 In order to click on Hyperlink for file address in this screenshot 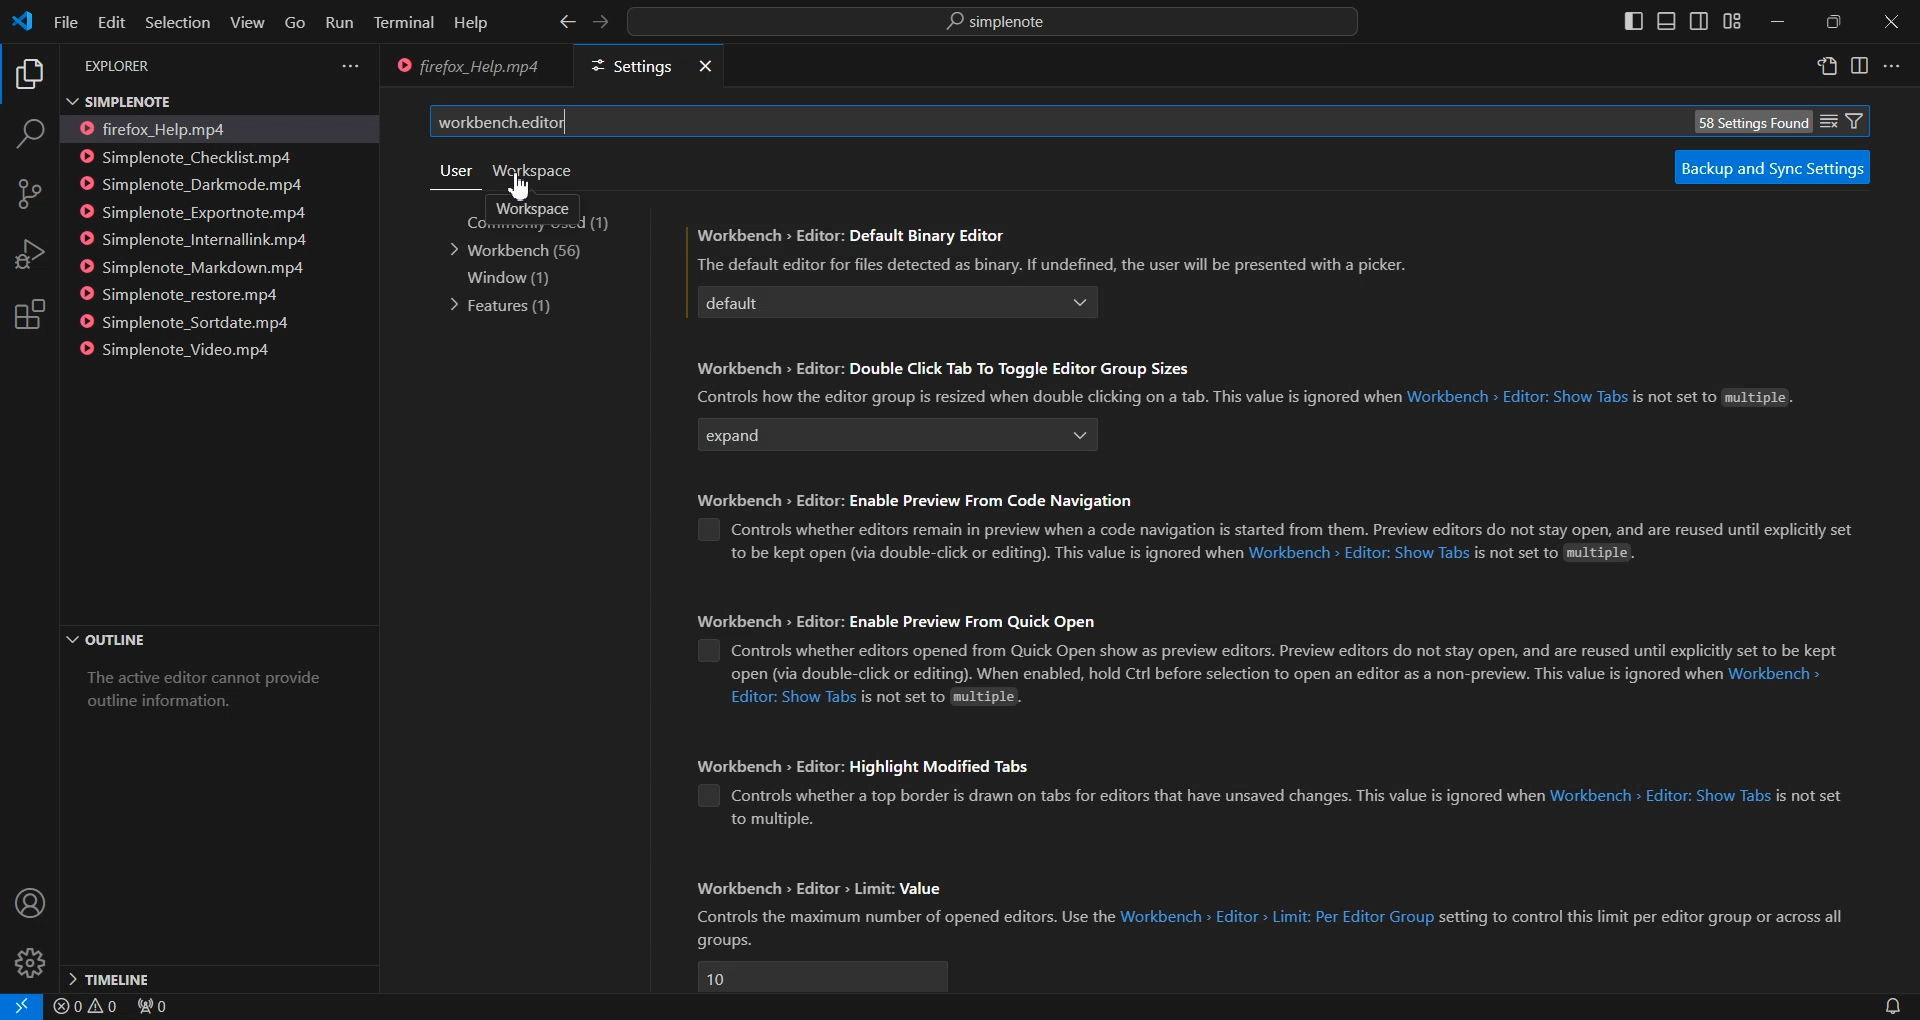, I will do `click(1358, 554)`.